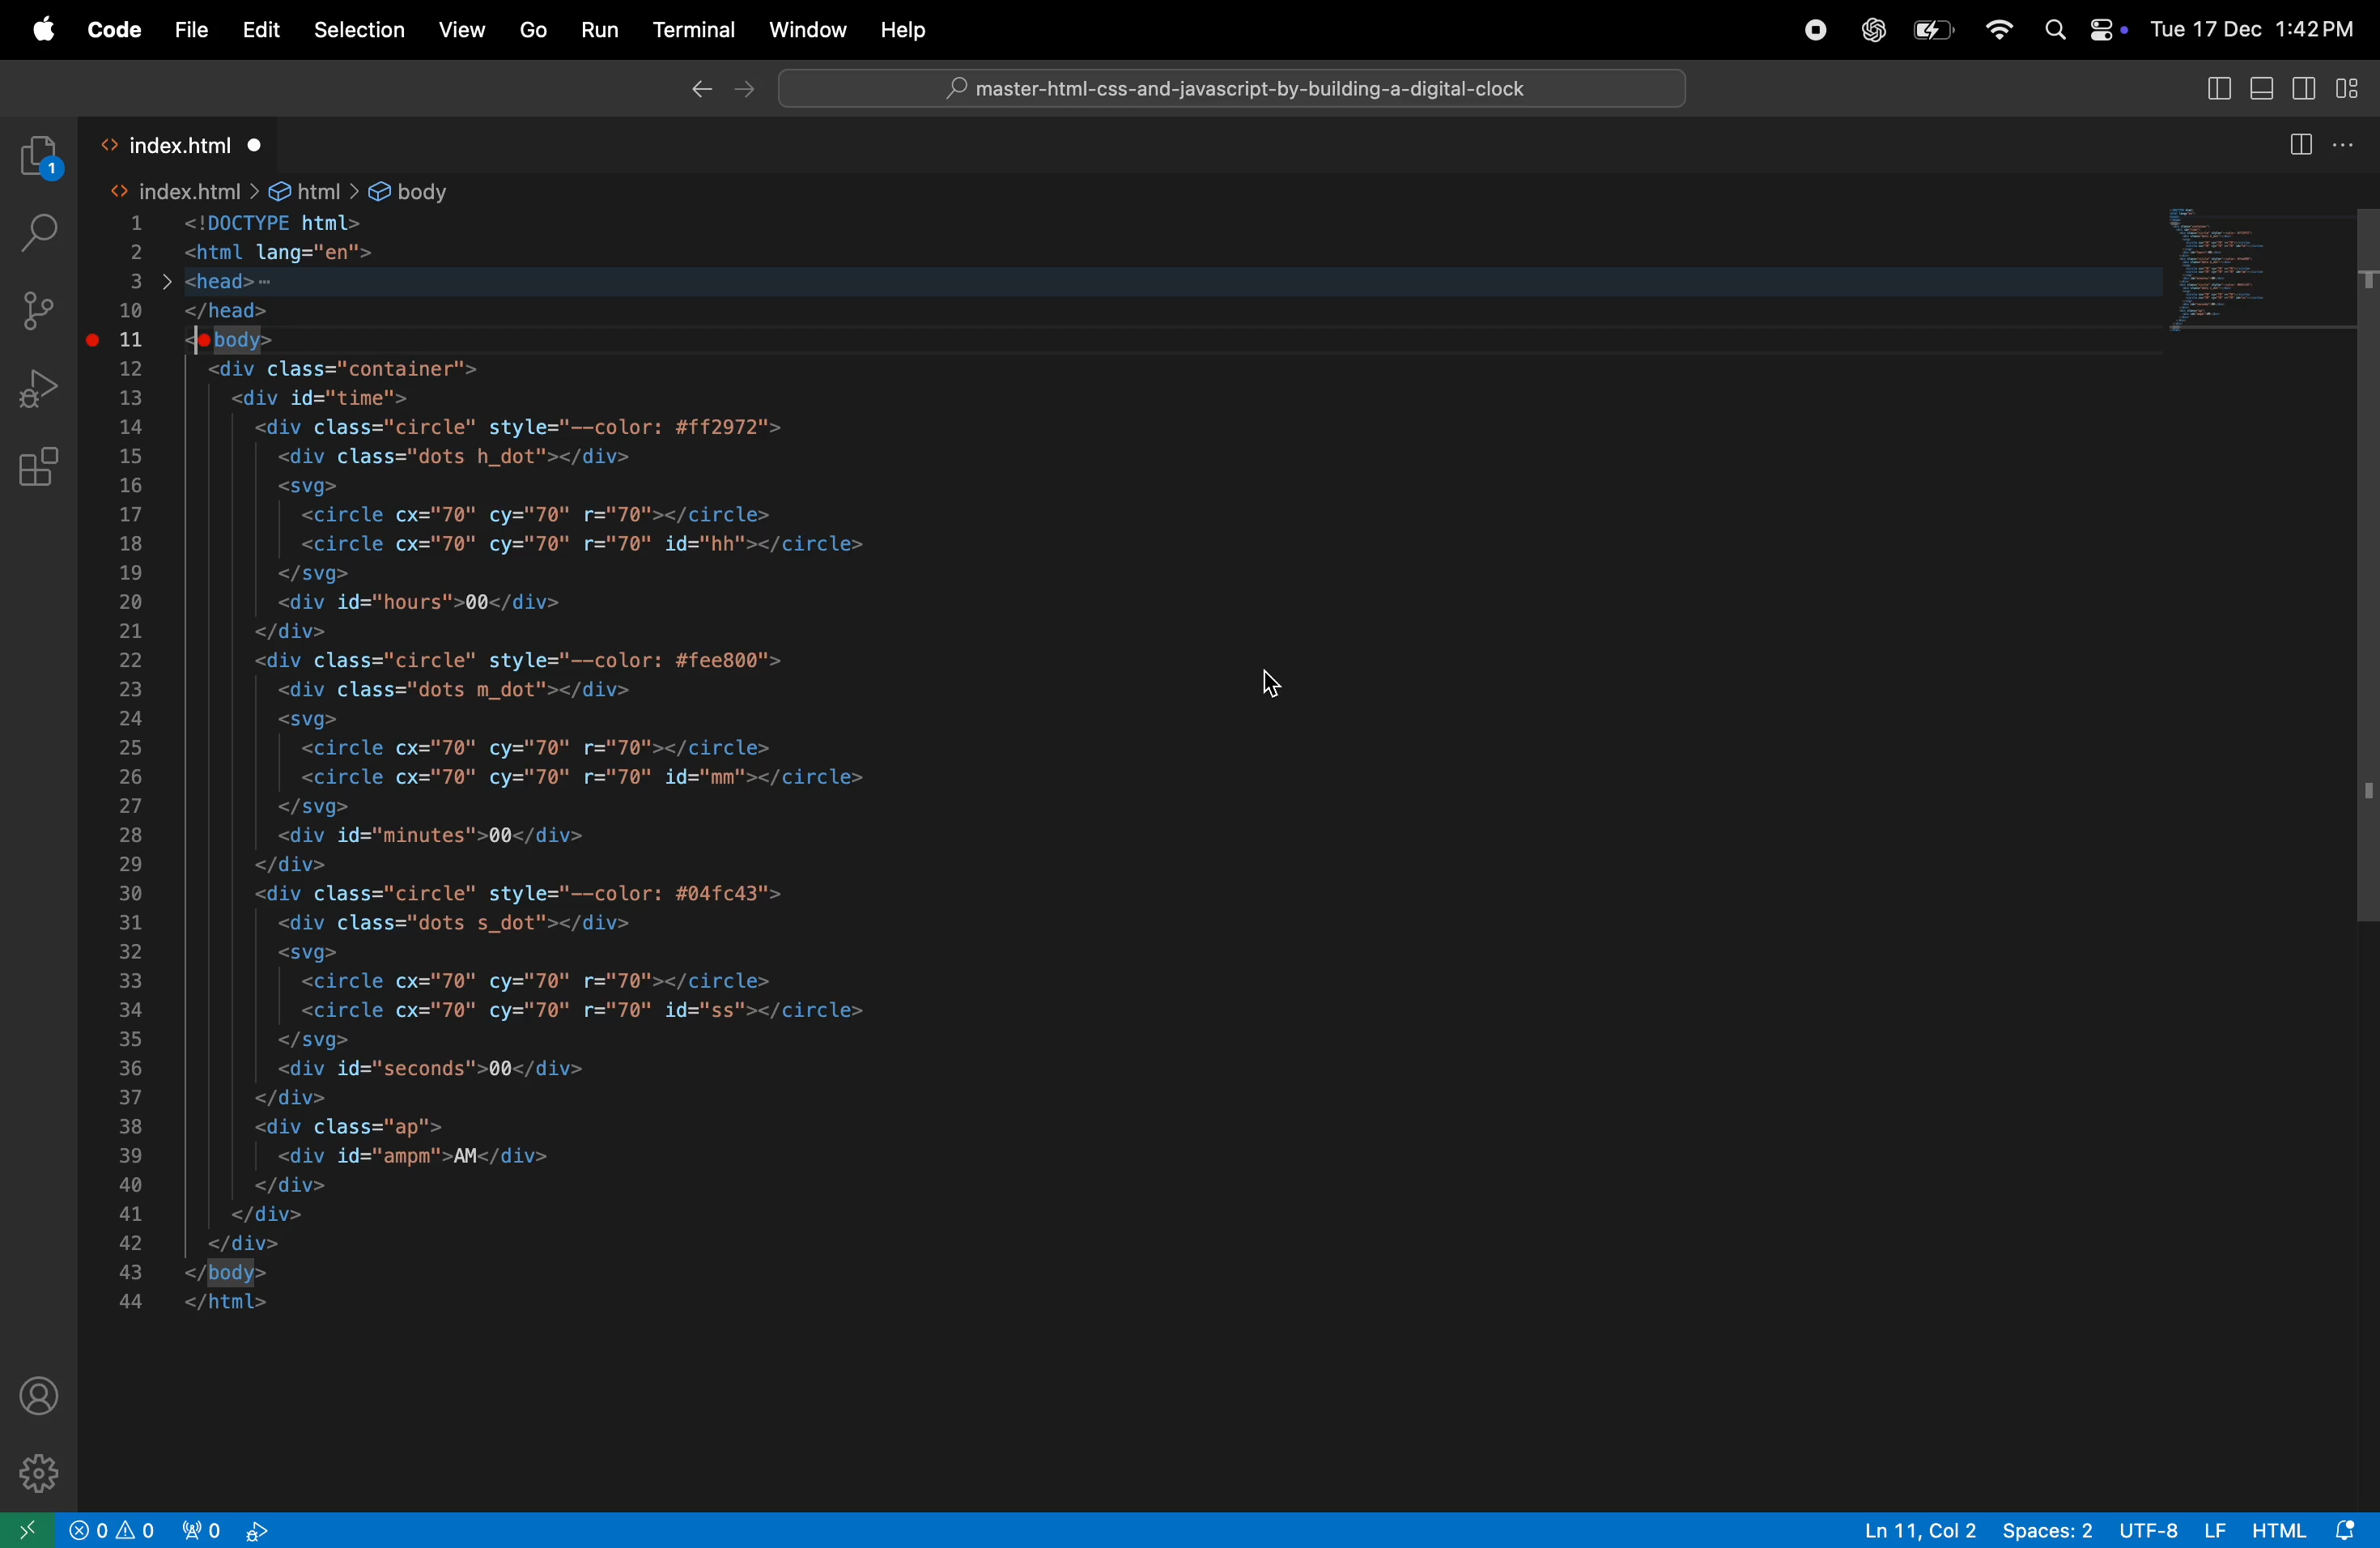 This screenshot has height=1548, width=2380. What do you see at coordinates (2262, 87) in the screenshot?
I see `view` at bounding box center [2262, 87].